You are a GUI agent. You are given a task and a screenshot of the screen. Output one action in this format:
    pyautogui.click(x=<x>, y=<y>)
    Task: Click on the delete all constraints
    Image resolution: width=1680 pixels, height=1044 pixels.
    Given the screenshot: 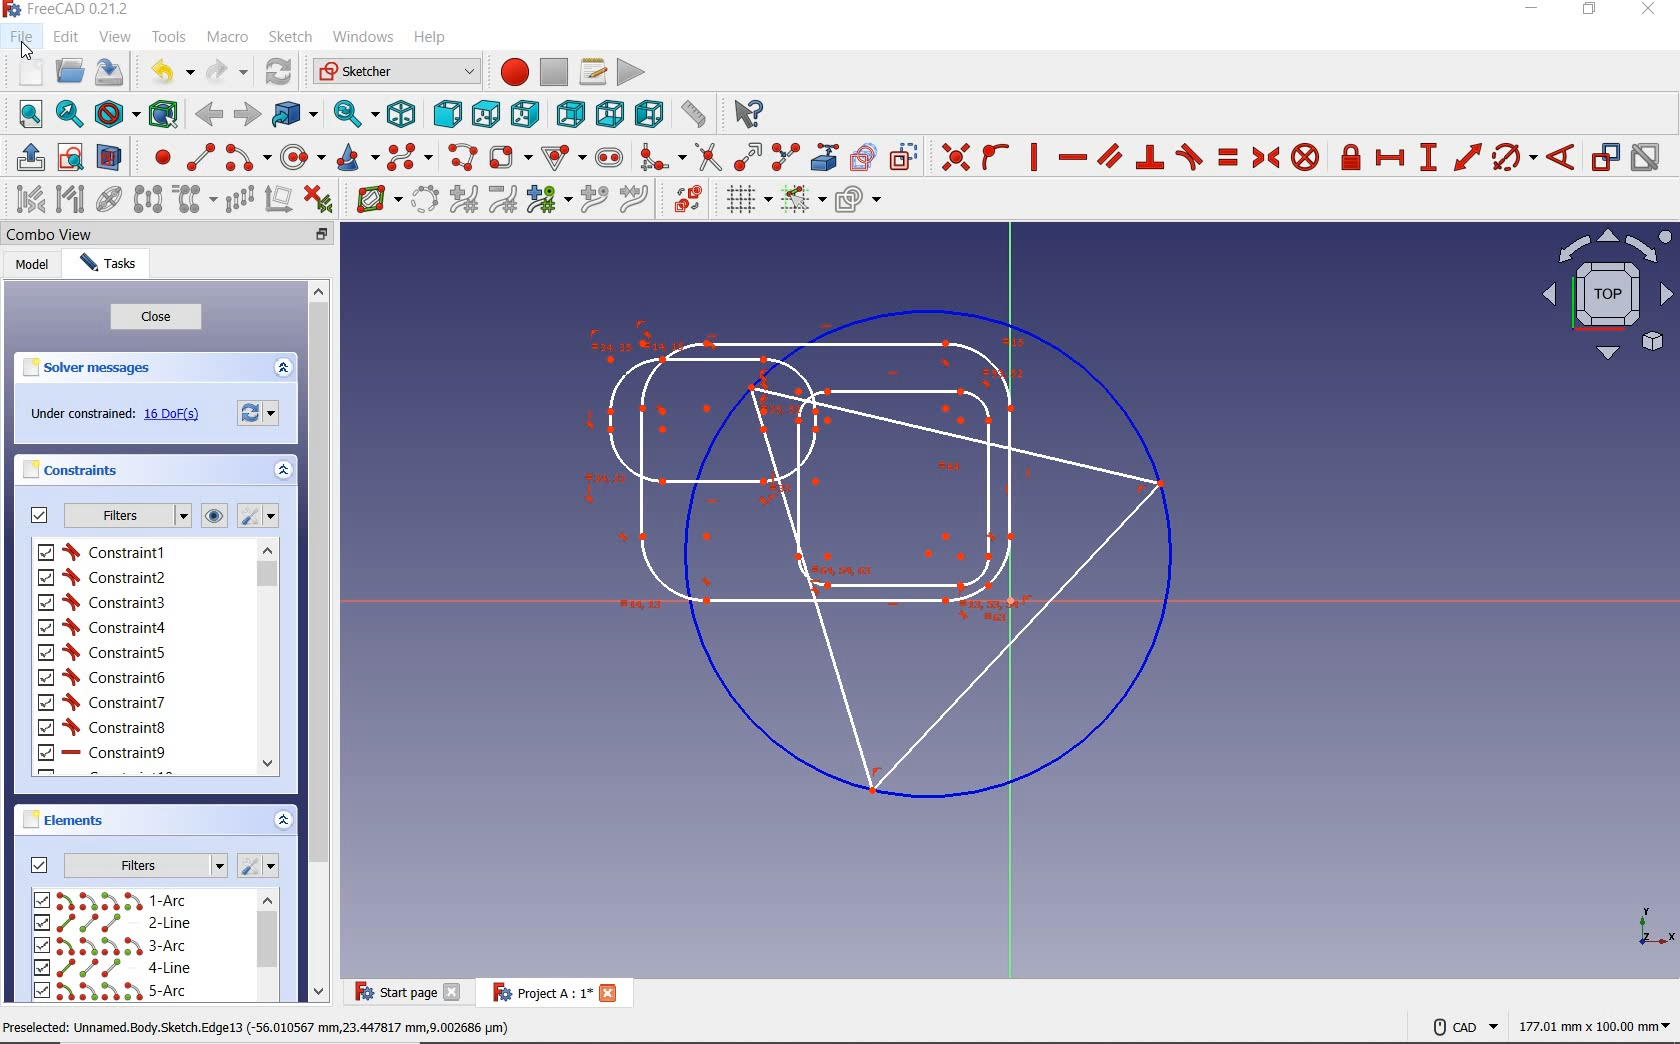 What is the action you would take?
    pyautogui.click(x=325, y=199)
    